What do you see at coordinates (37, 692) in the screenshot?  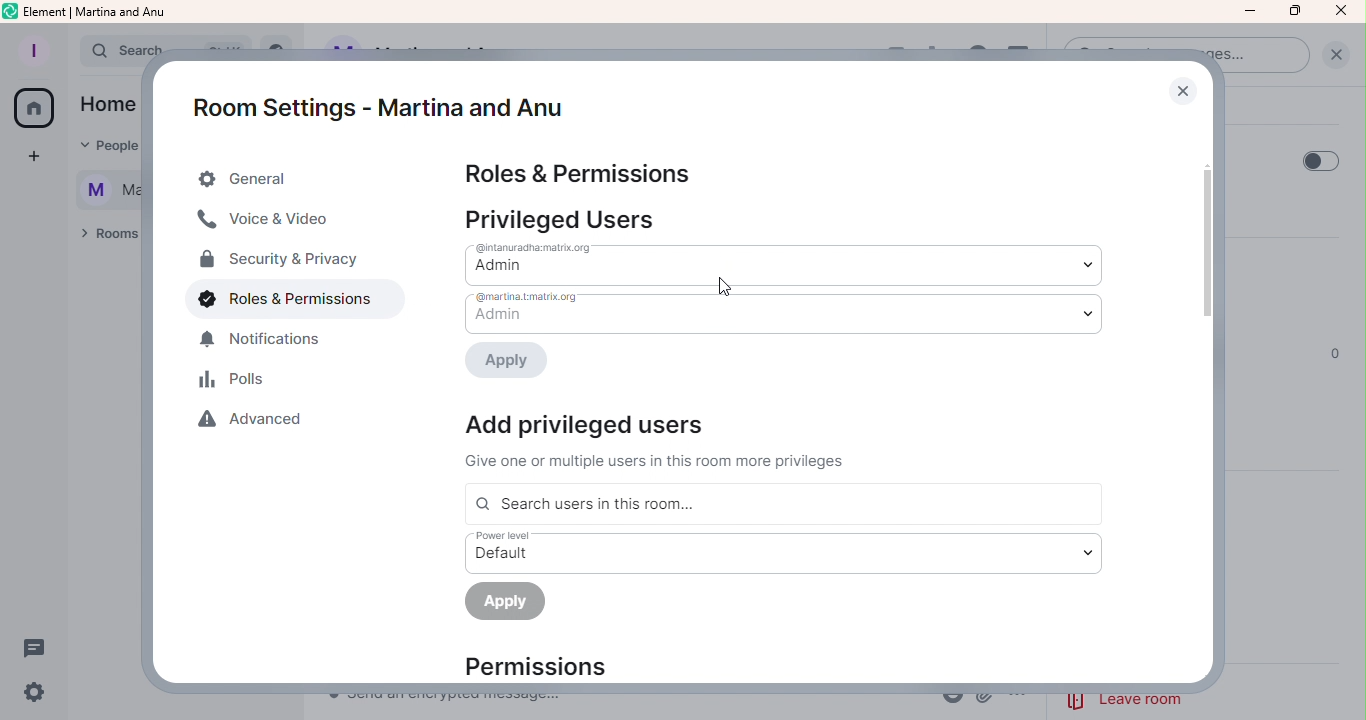 I see `Settings` at bounding box center [37, 692].